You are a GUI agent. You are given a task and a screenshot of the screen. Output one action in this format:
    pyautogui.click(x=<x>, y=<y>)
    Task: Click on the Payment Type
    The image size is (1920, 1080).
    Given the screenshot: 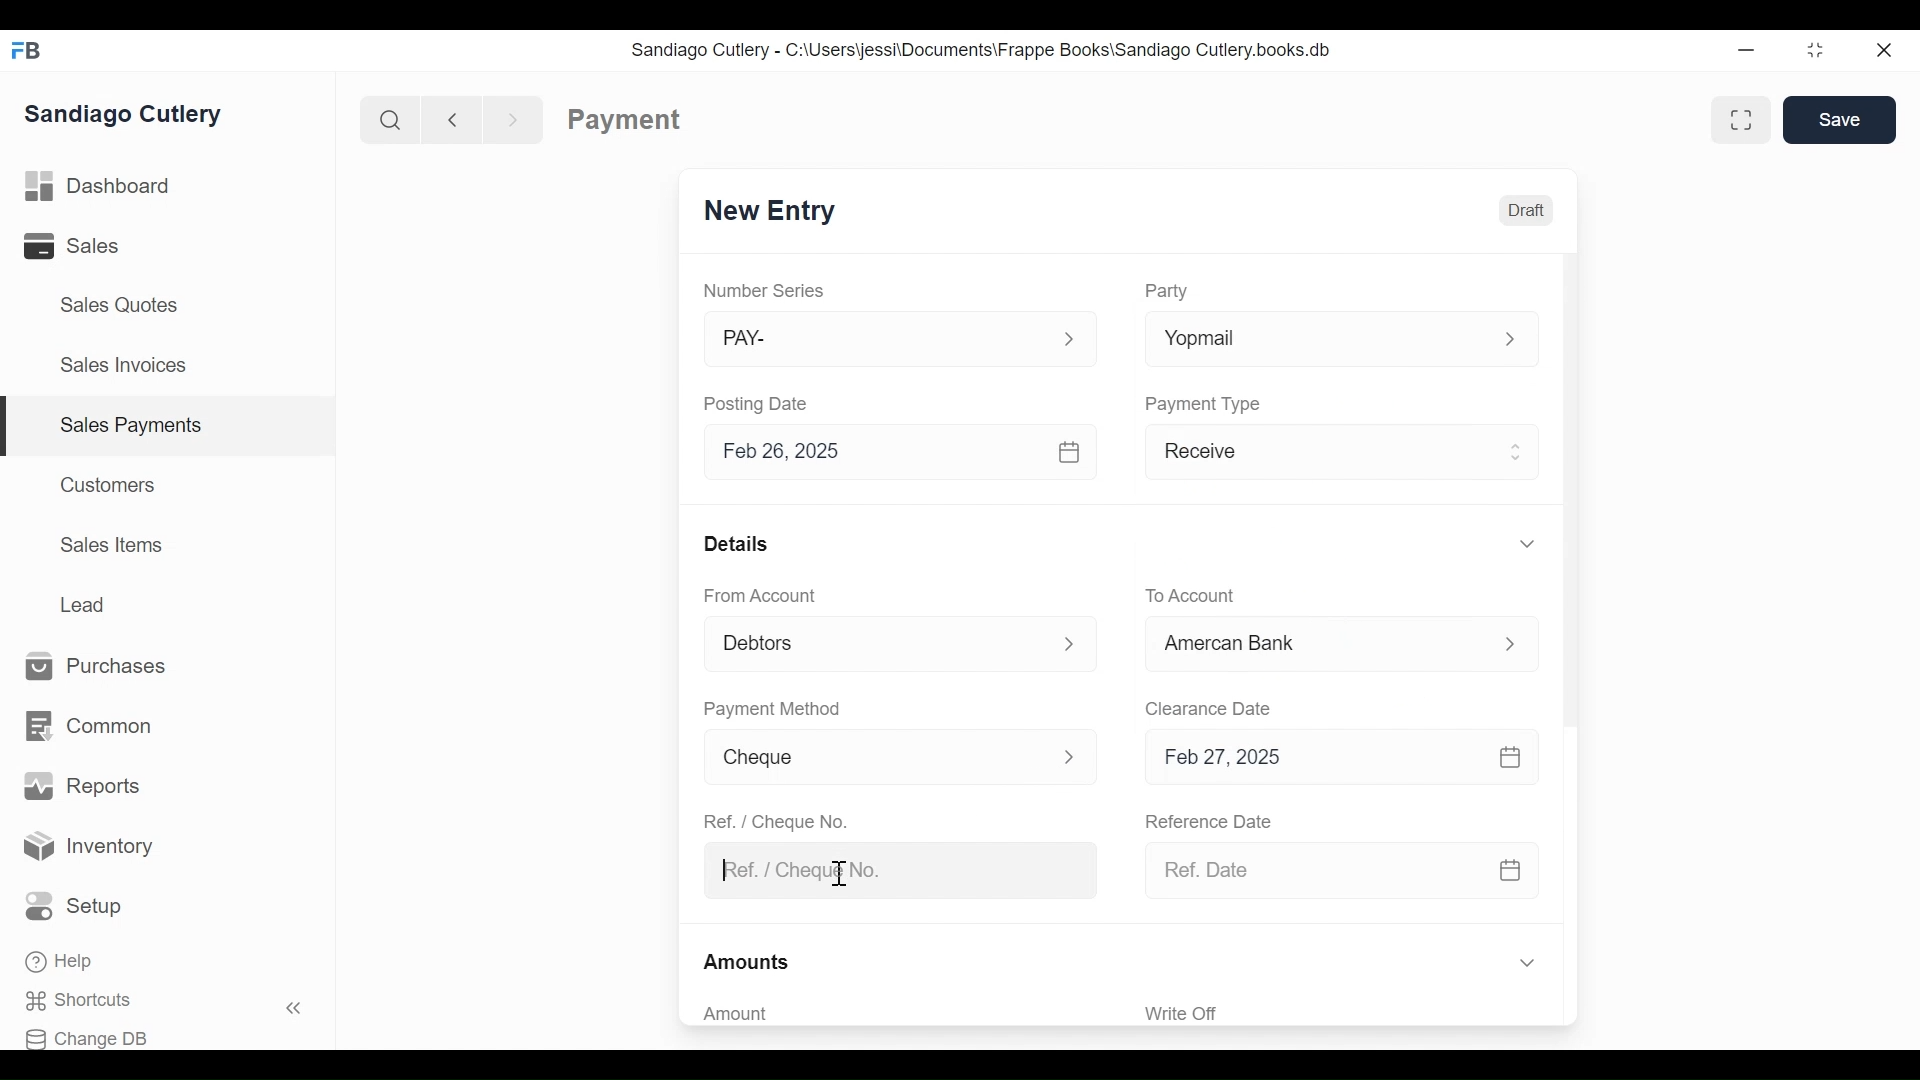 What is the action you would take?
    pyautogui.click(x=1204, y=403)
    